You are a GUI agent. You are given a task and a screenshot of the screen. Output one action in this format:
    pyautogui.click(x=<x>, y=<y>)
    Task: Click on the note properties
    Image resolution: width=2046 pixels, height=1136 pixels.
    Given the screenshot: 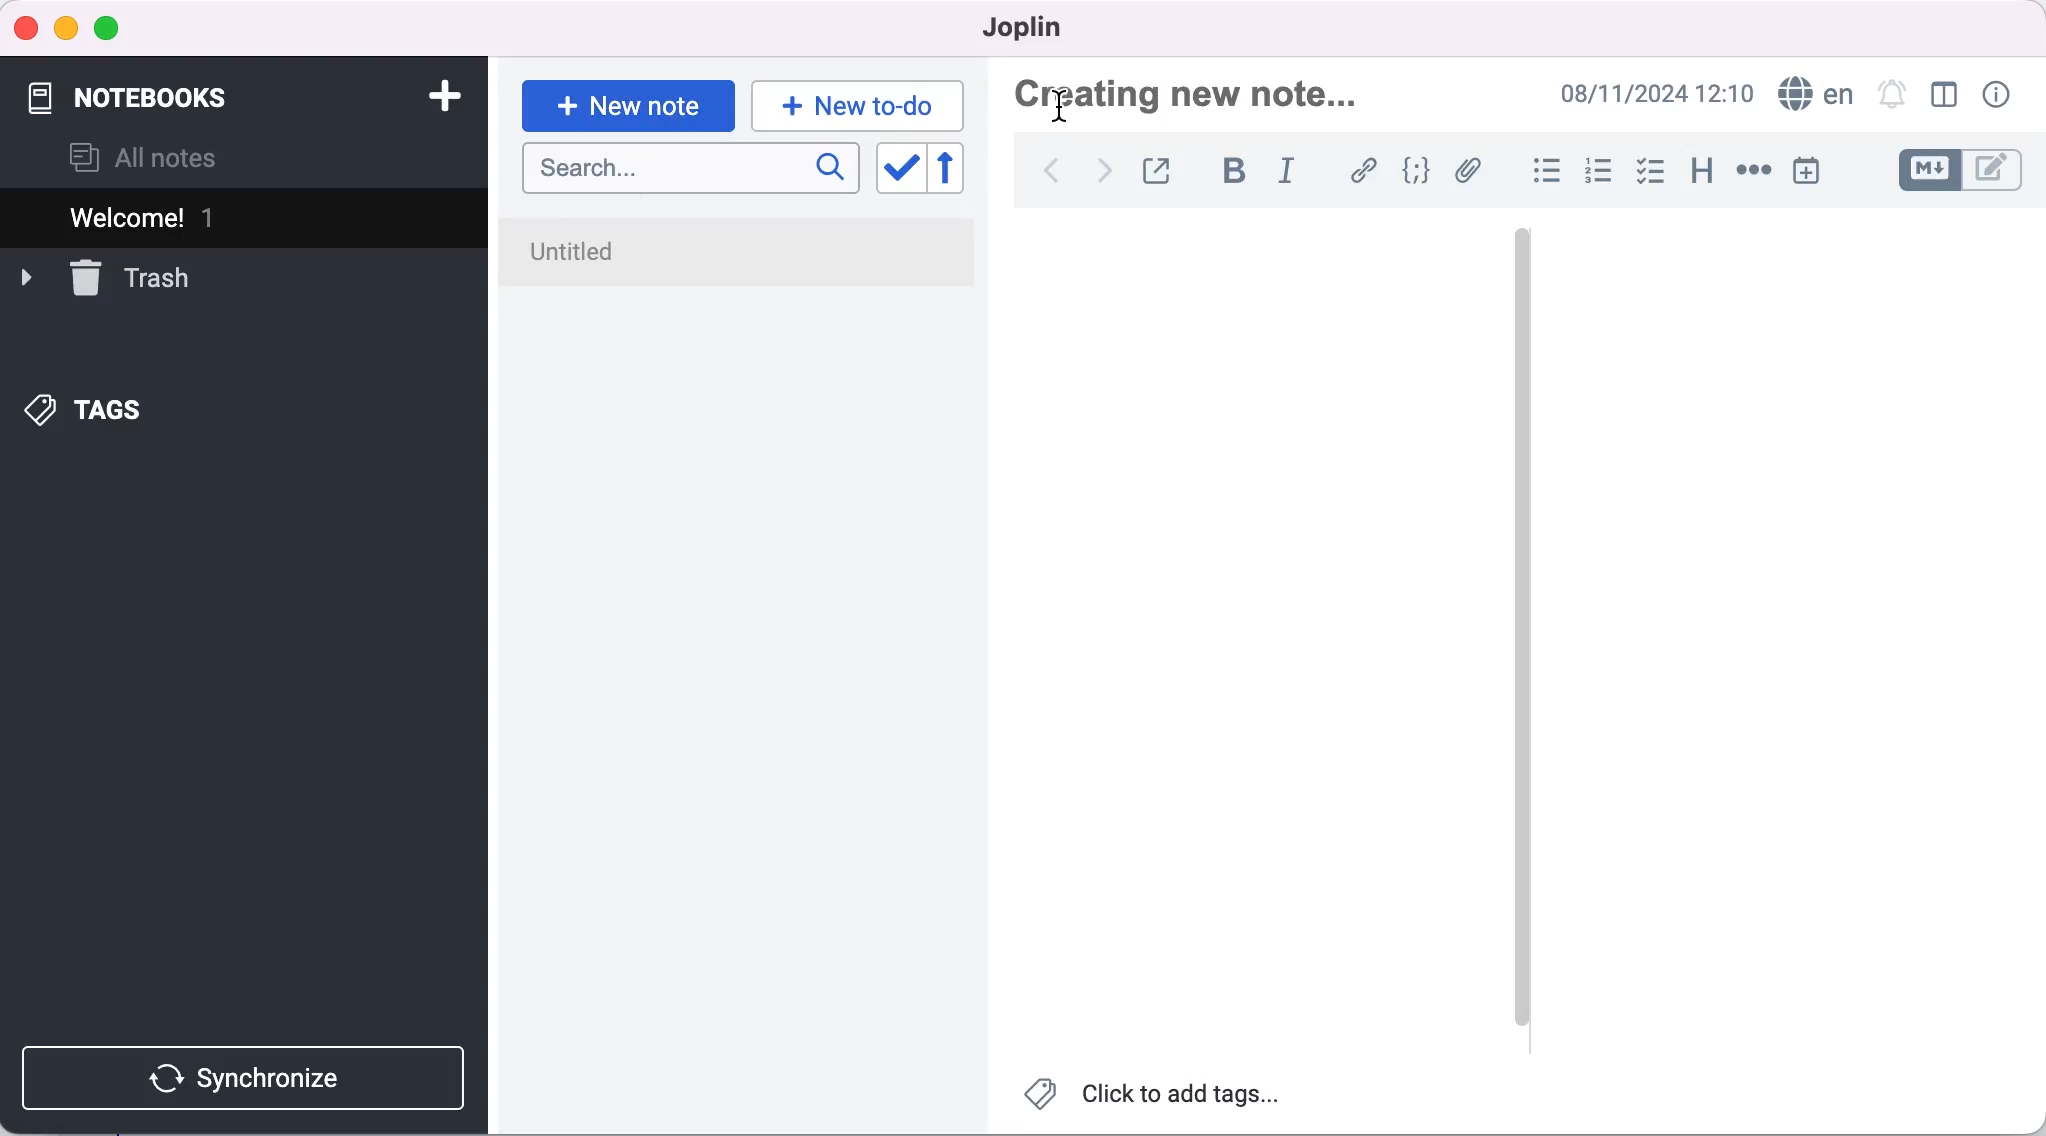 What is the action you would take?
    pyautogui.click(x=2003, y=97)
    